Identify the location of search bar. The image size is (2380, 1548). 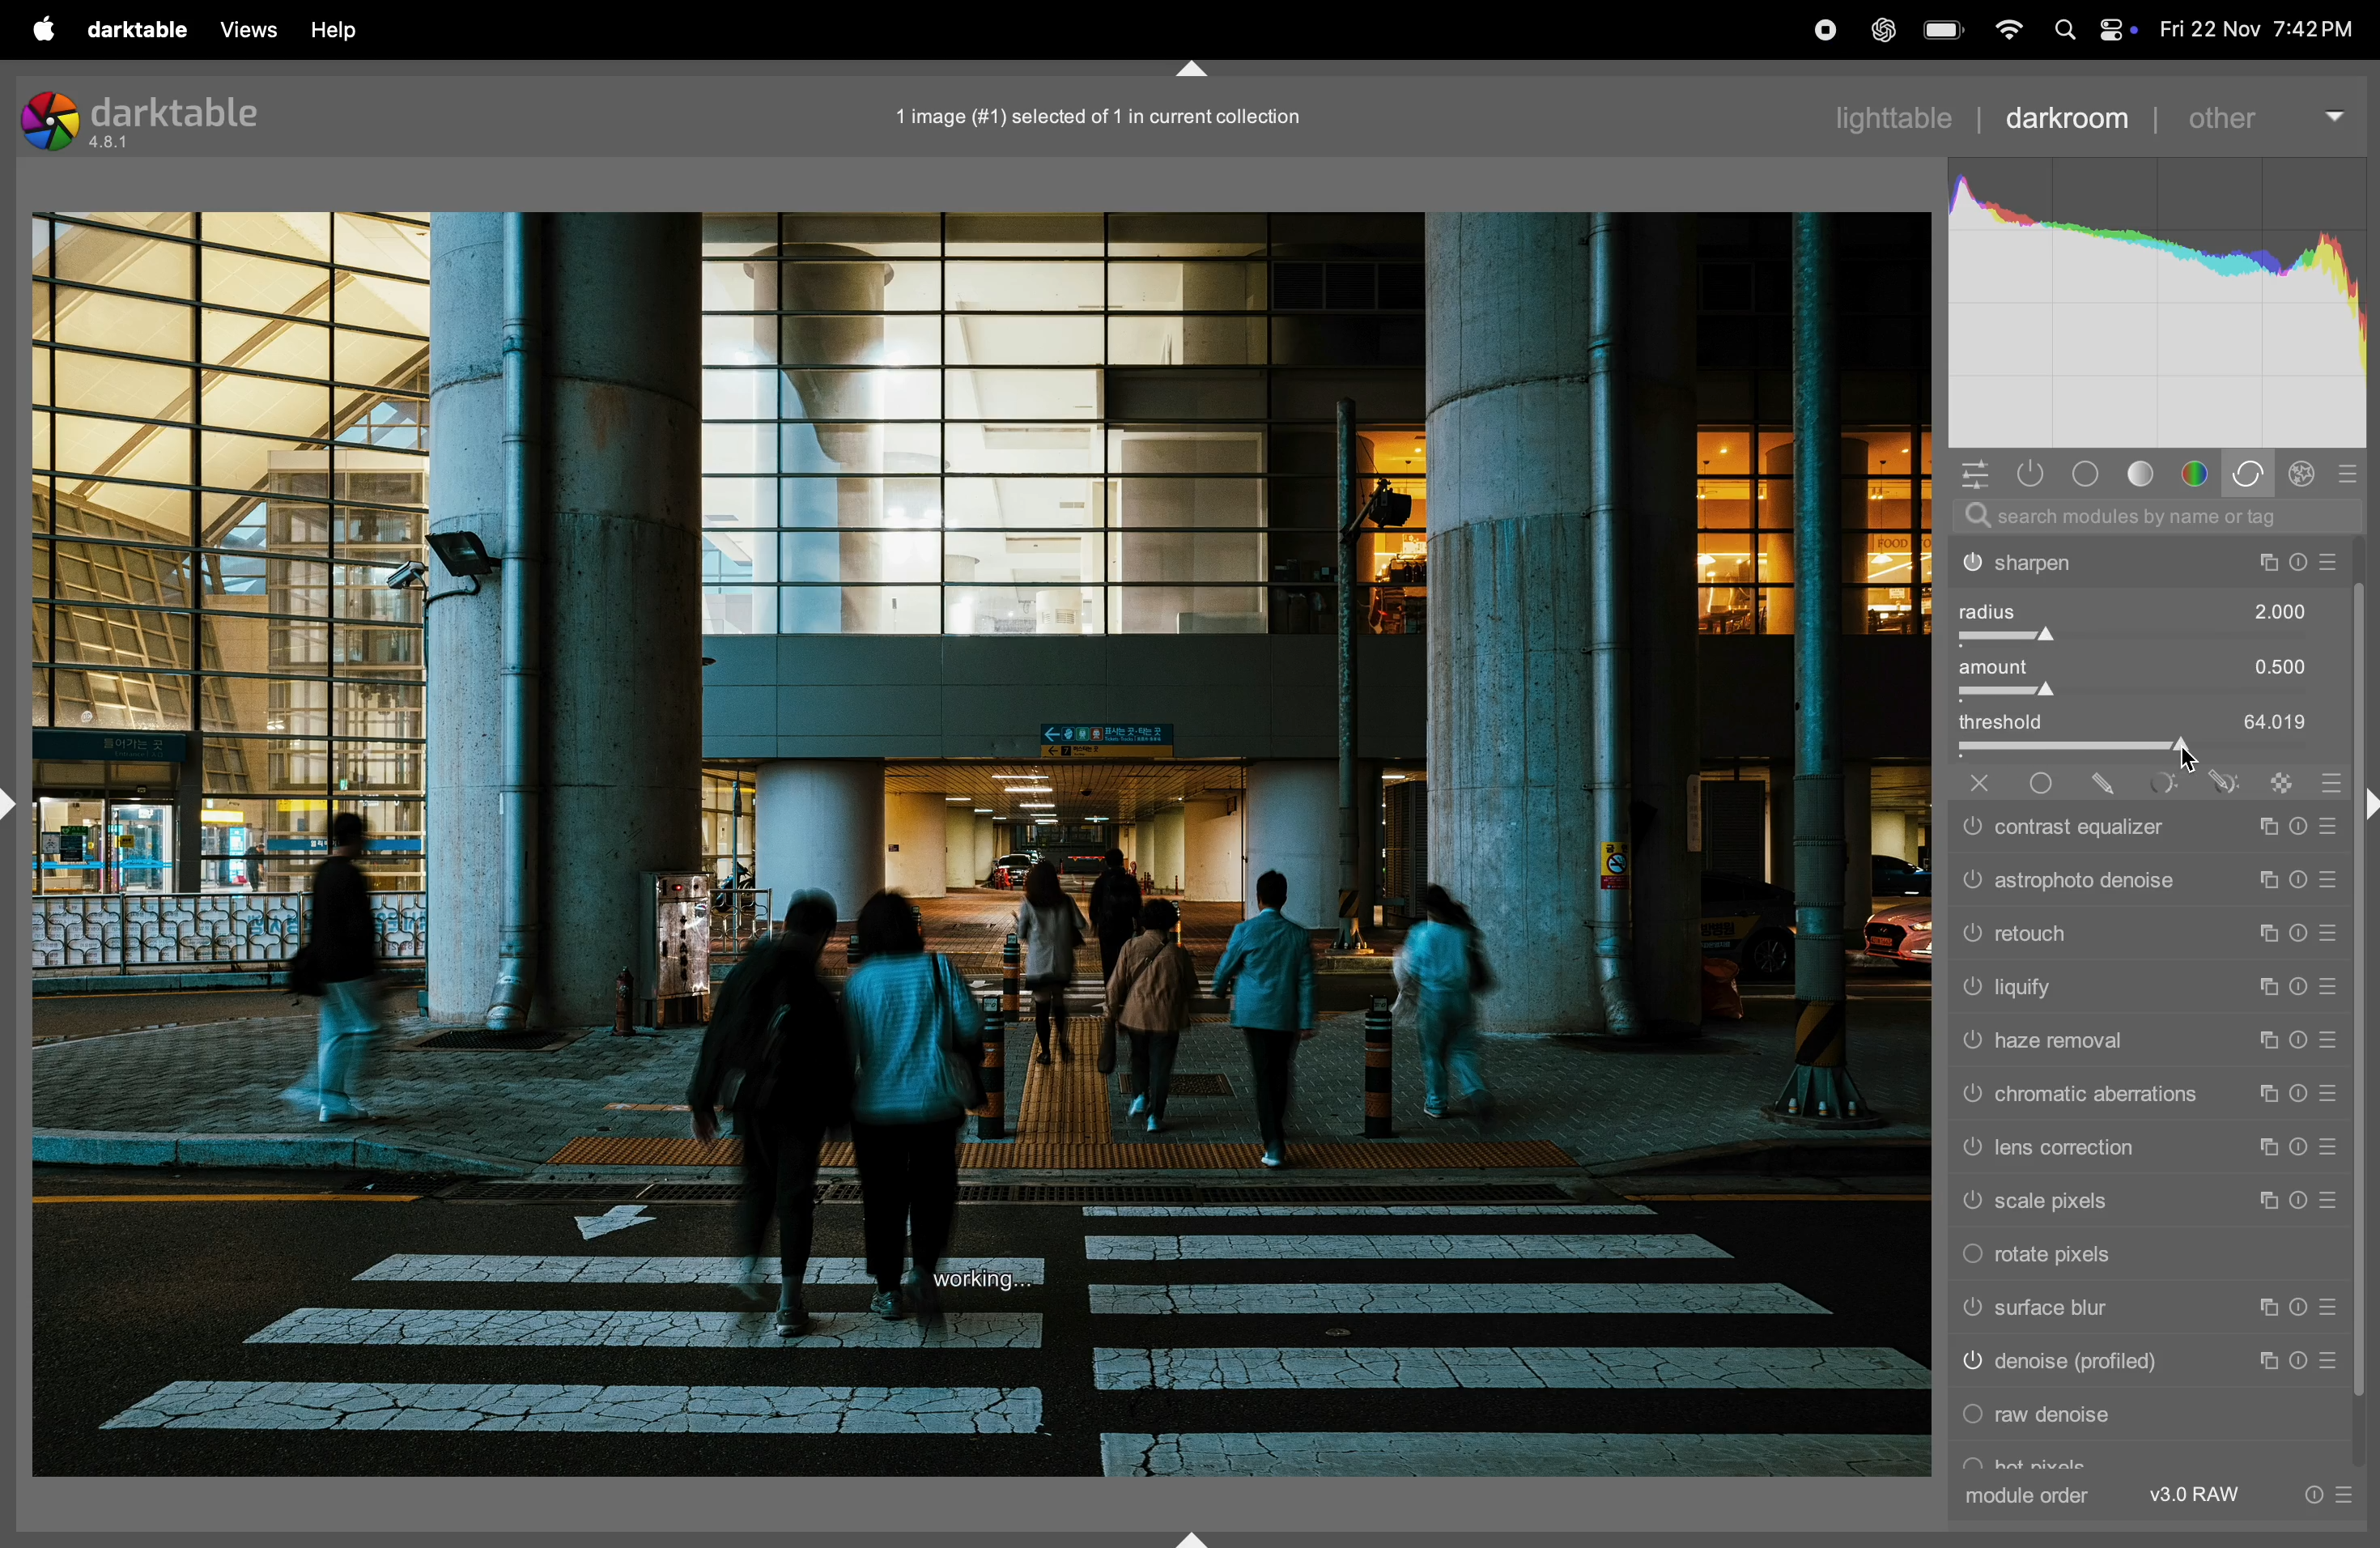
(2152, 516).